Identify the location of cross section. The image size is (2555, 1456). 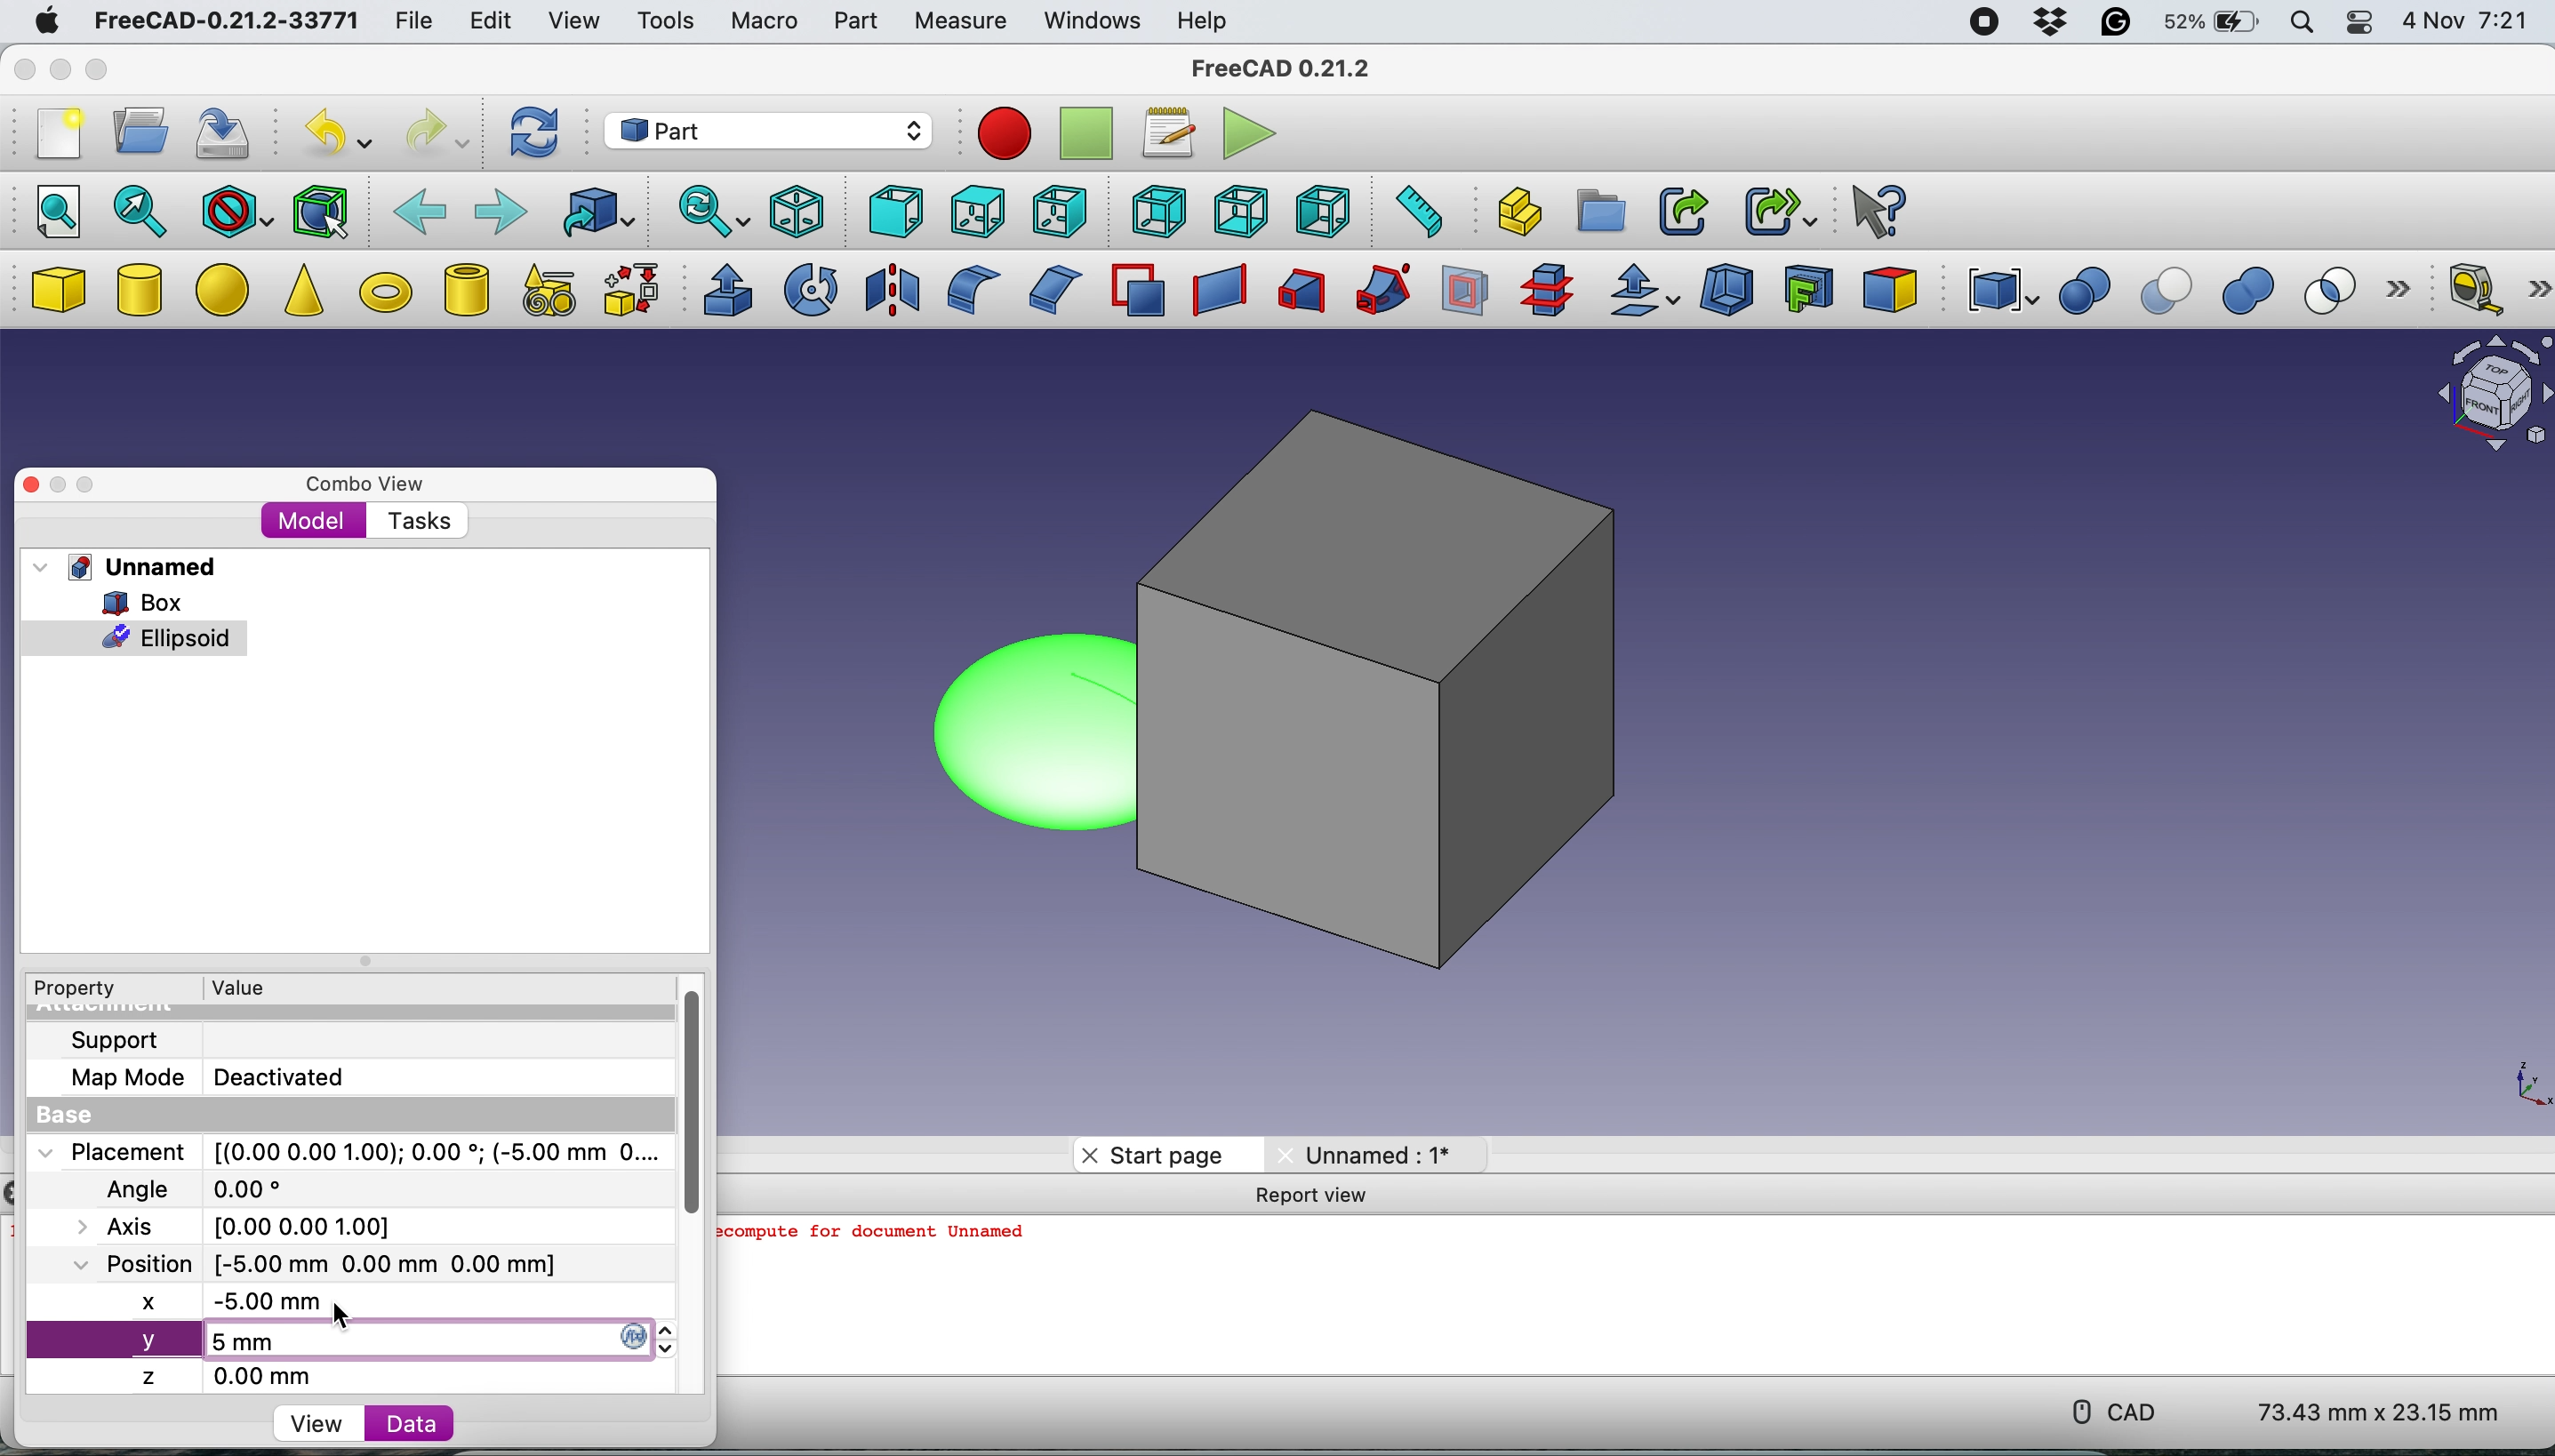
(1547, 291).